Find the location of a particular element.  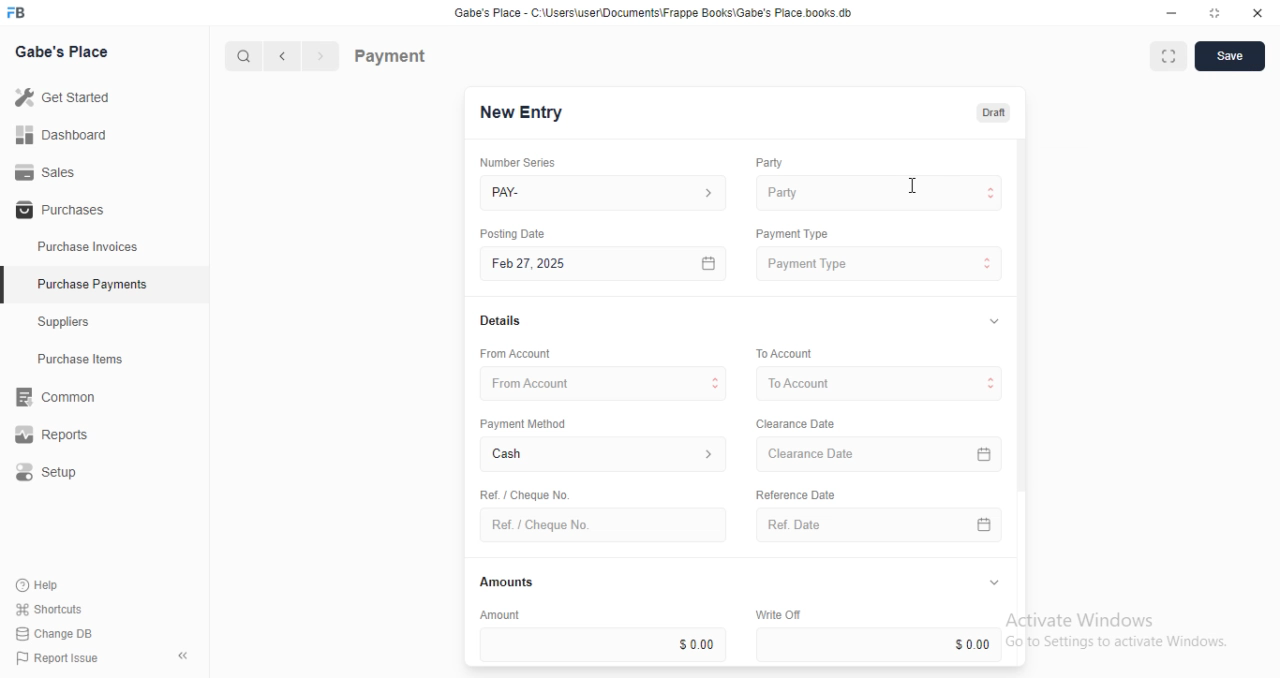

search is located at coordinates (245, 57).